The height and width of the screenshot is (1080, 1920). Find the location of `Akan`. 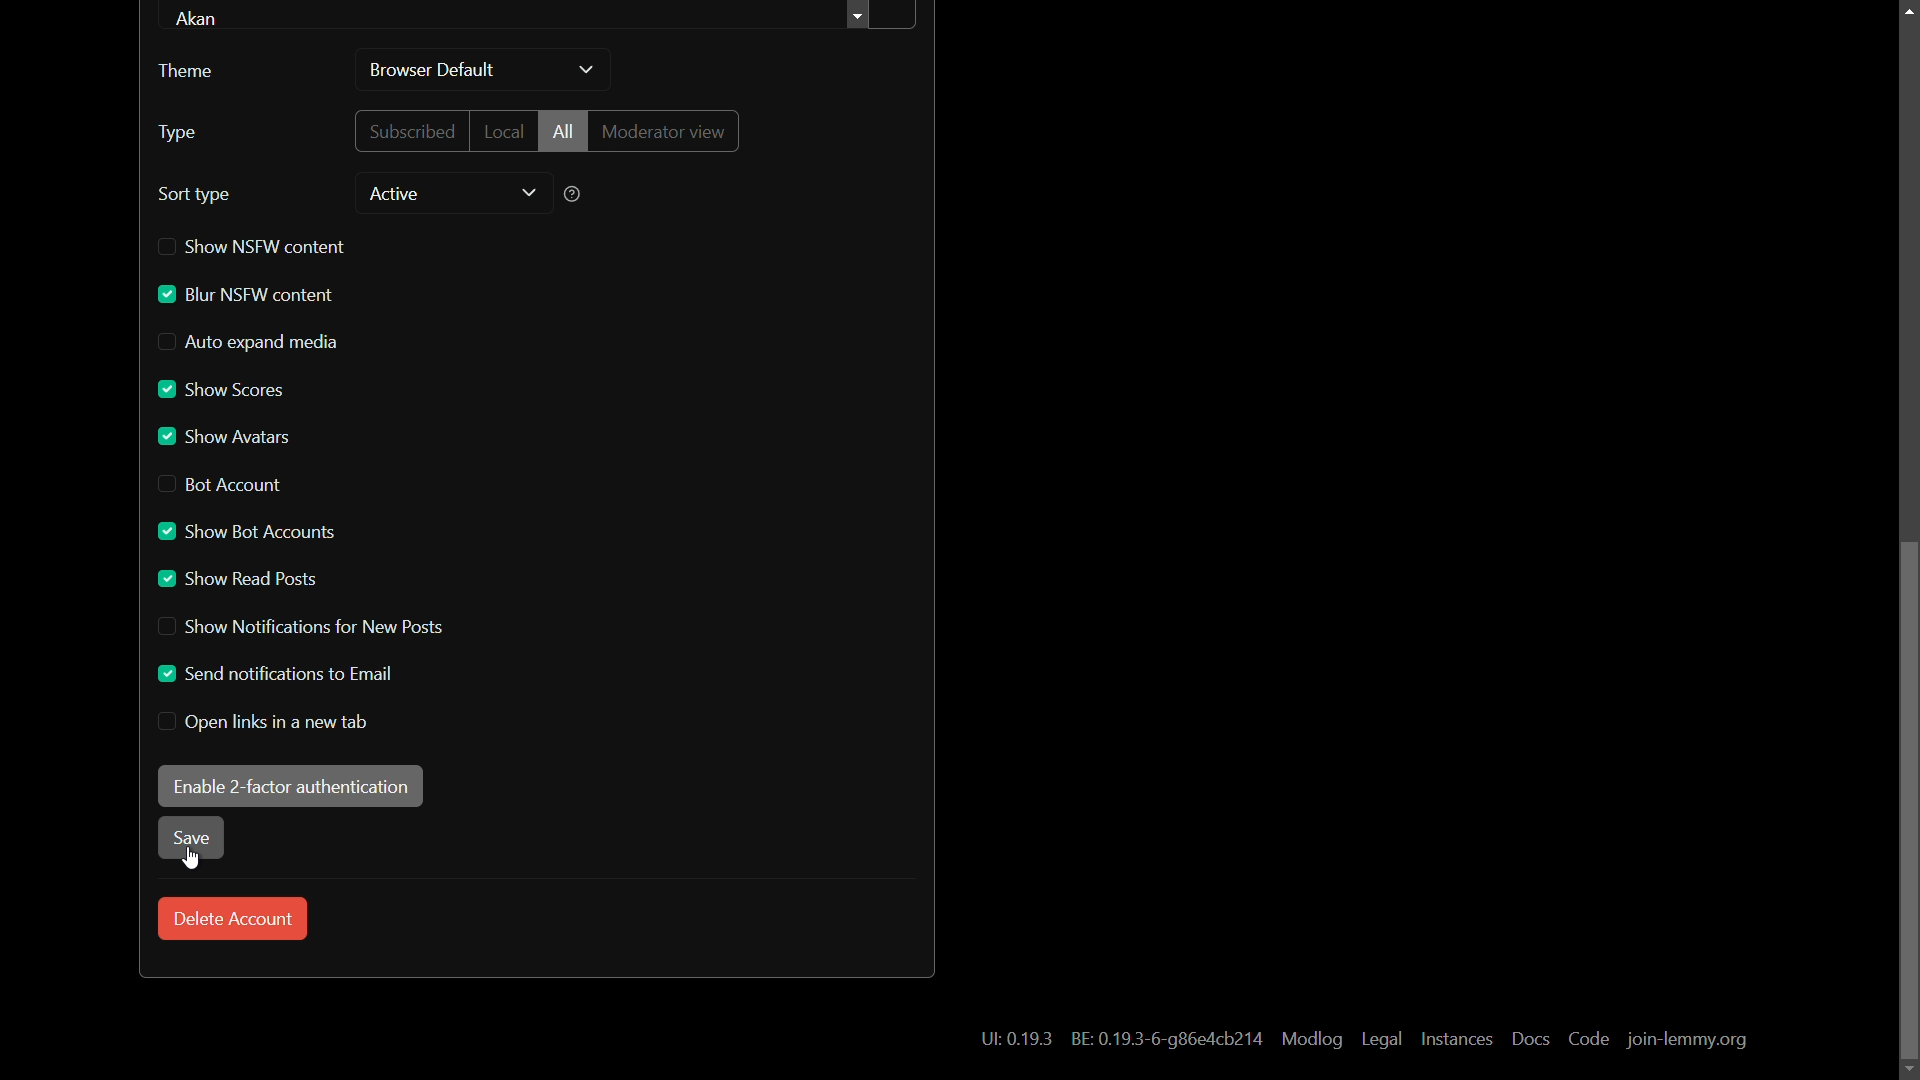

Akan is located at coordinates (204, 19).